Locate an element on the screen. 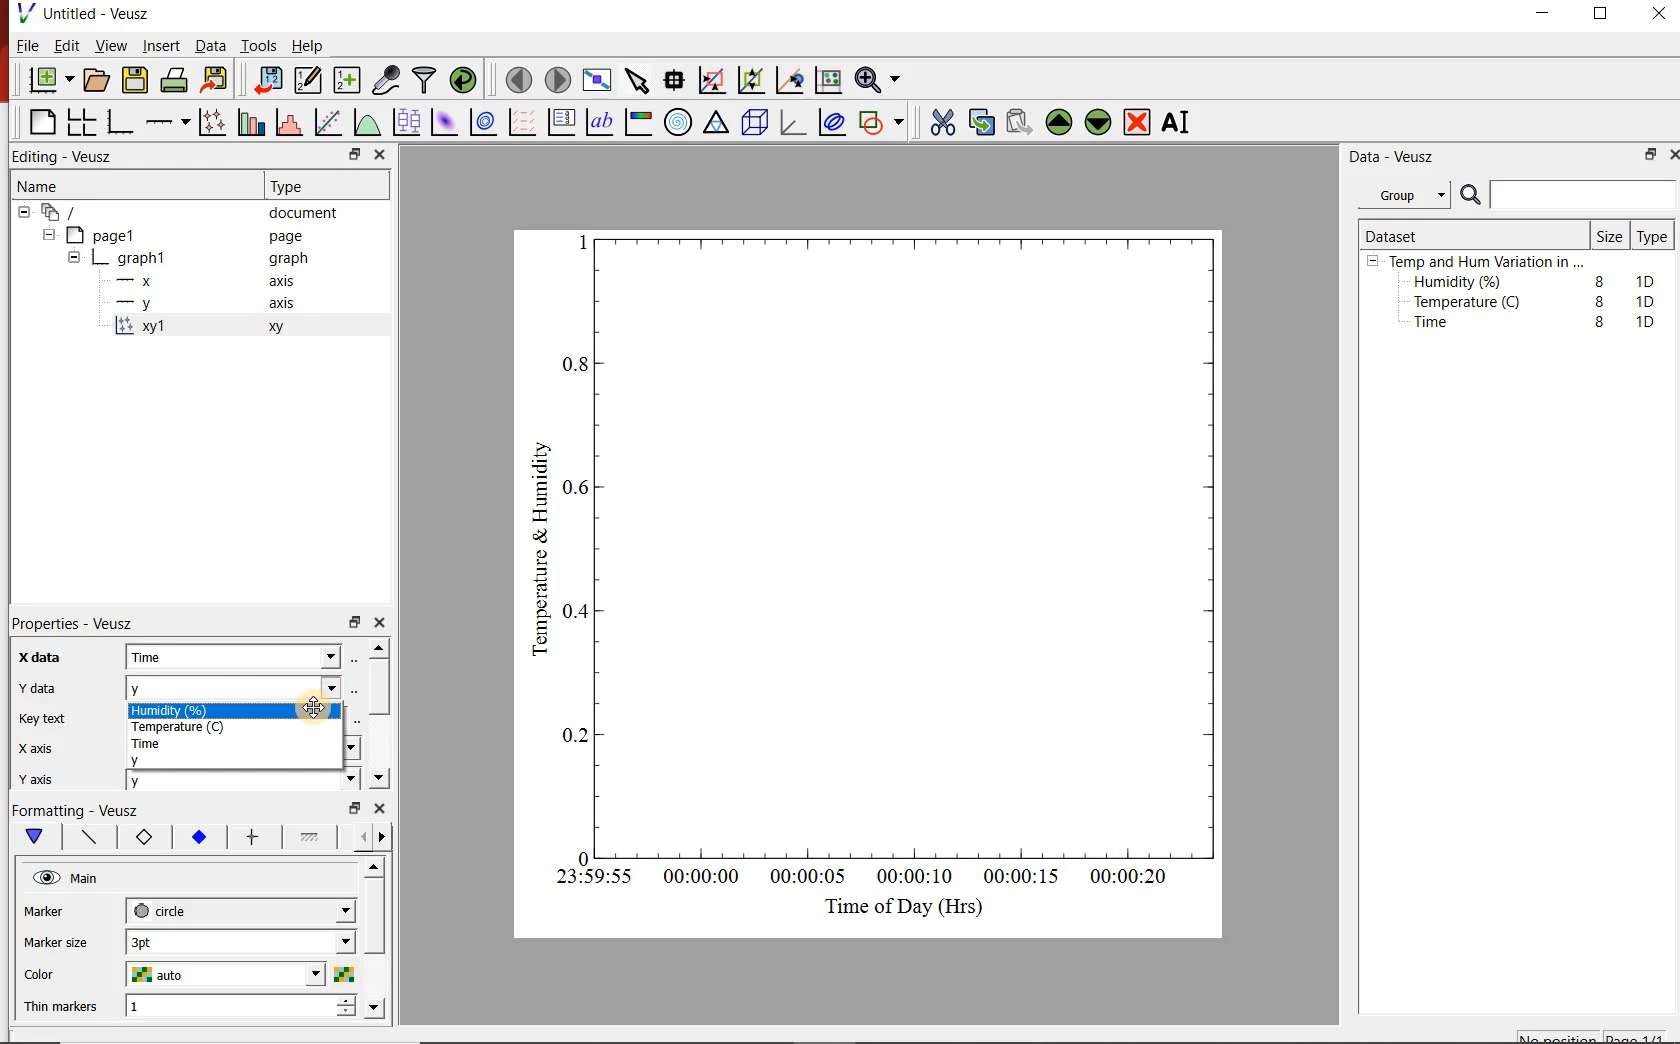 This screenshot has width=1680, height=1044. edit text is located at coordinates (351, 720).